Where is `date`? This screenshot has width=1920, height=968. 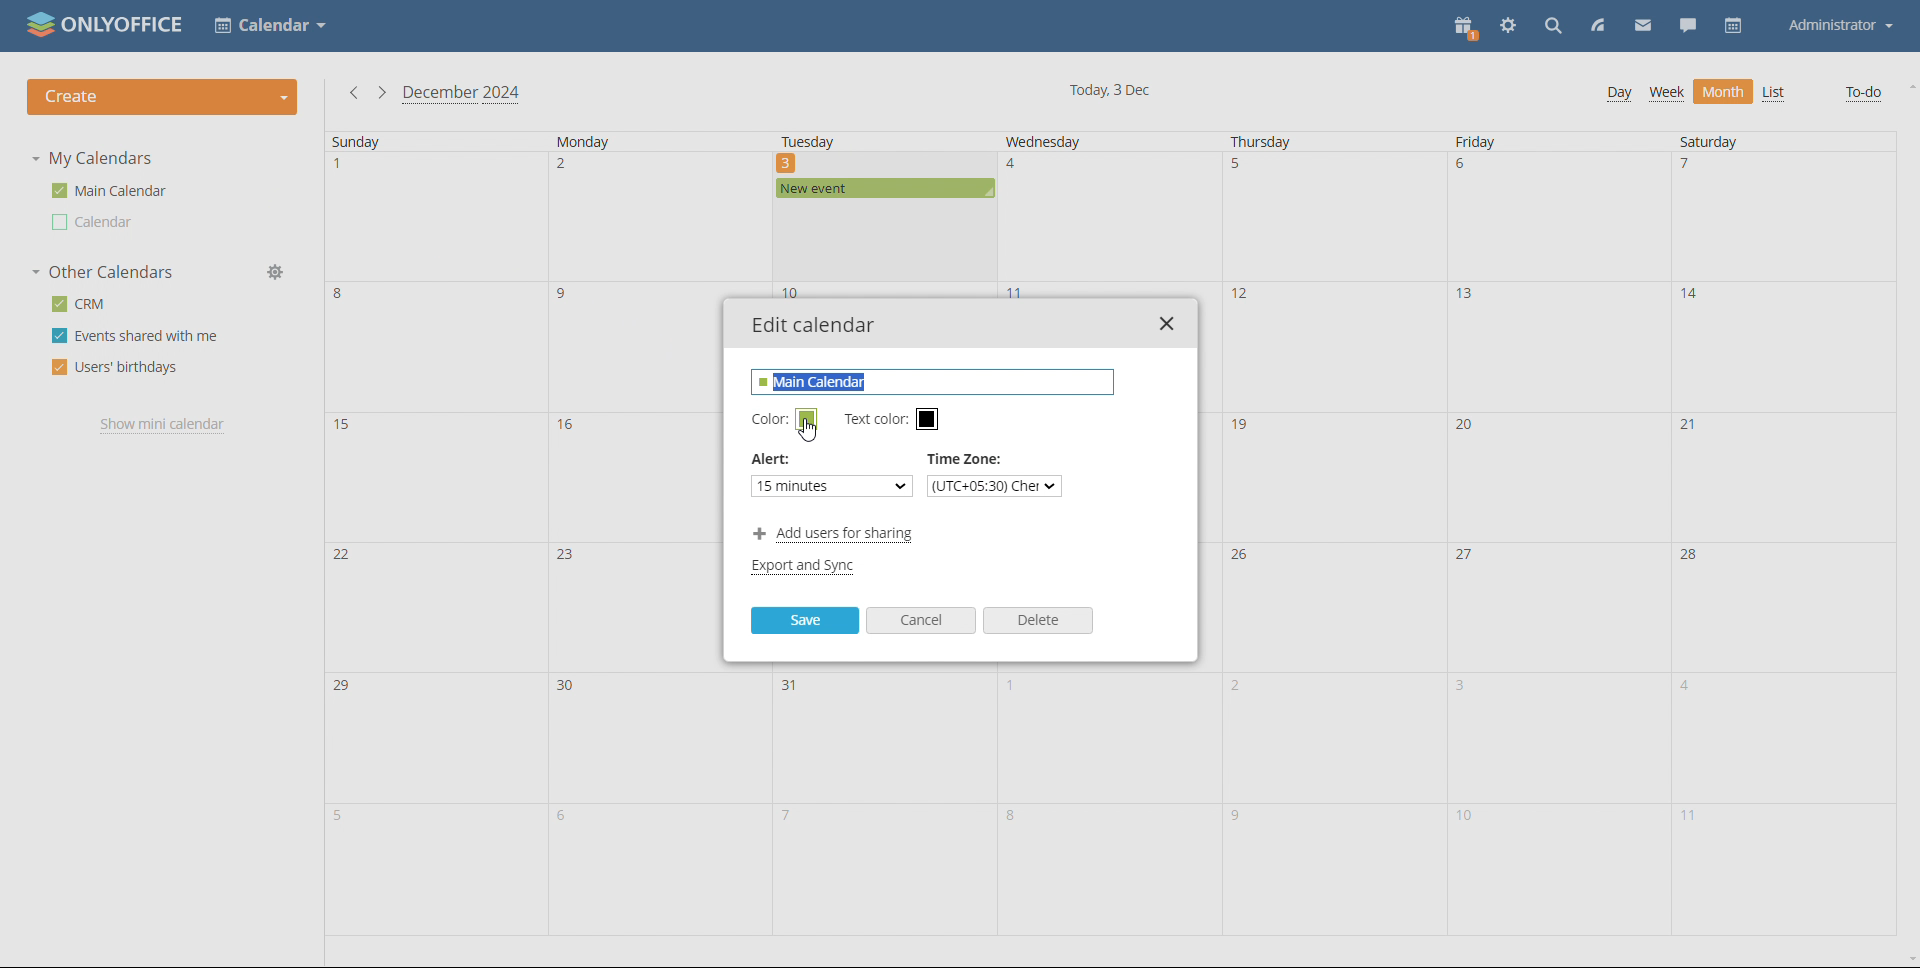
date is located at coordinates (1559, 604).